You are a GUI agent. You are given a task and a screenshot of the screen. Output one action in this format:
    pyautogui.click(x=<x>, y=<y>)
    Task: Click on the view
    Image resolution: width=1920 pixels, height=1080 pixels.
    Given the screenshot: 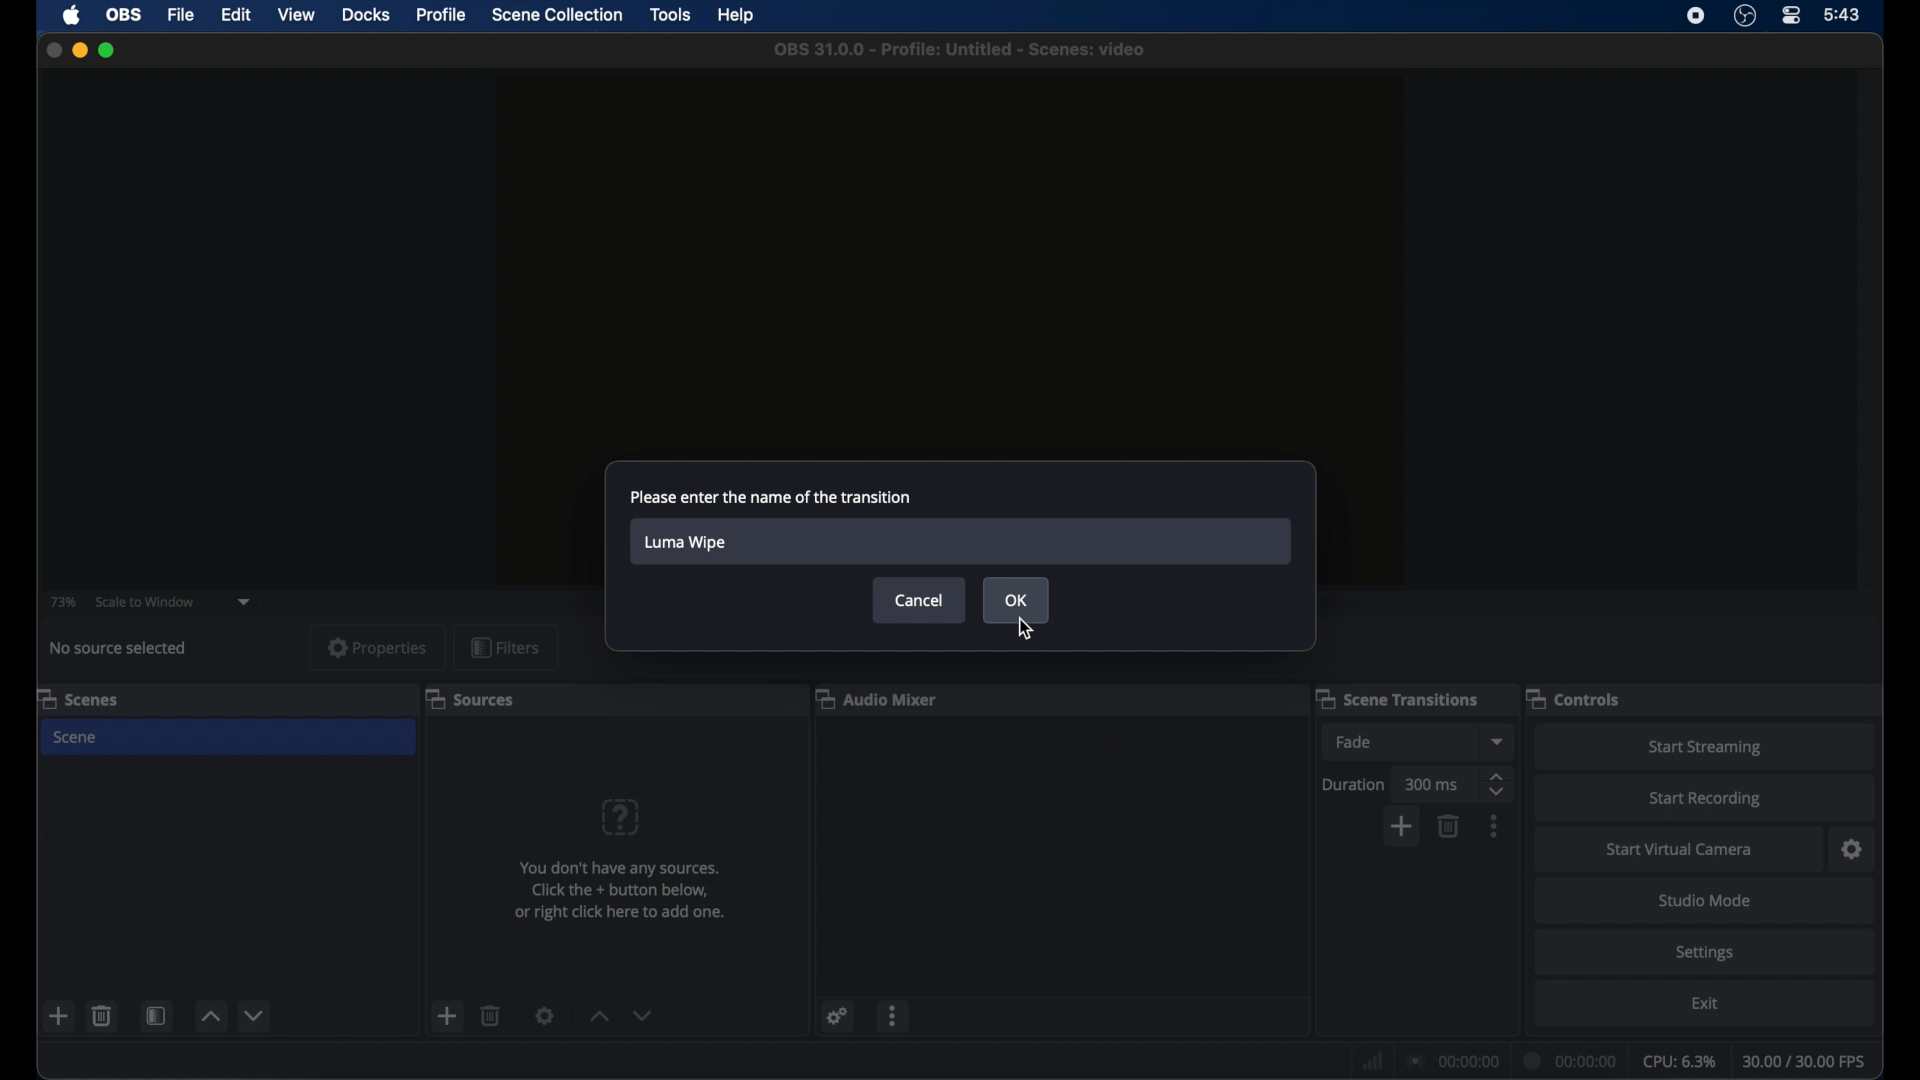 What is the action you would take?
    pyautogui.click(x=295, y=14)
    